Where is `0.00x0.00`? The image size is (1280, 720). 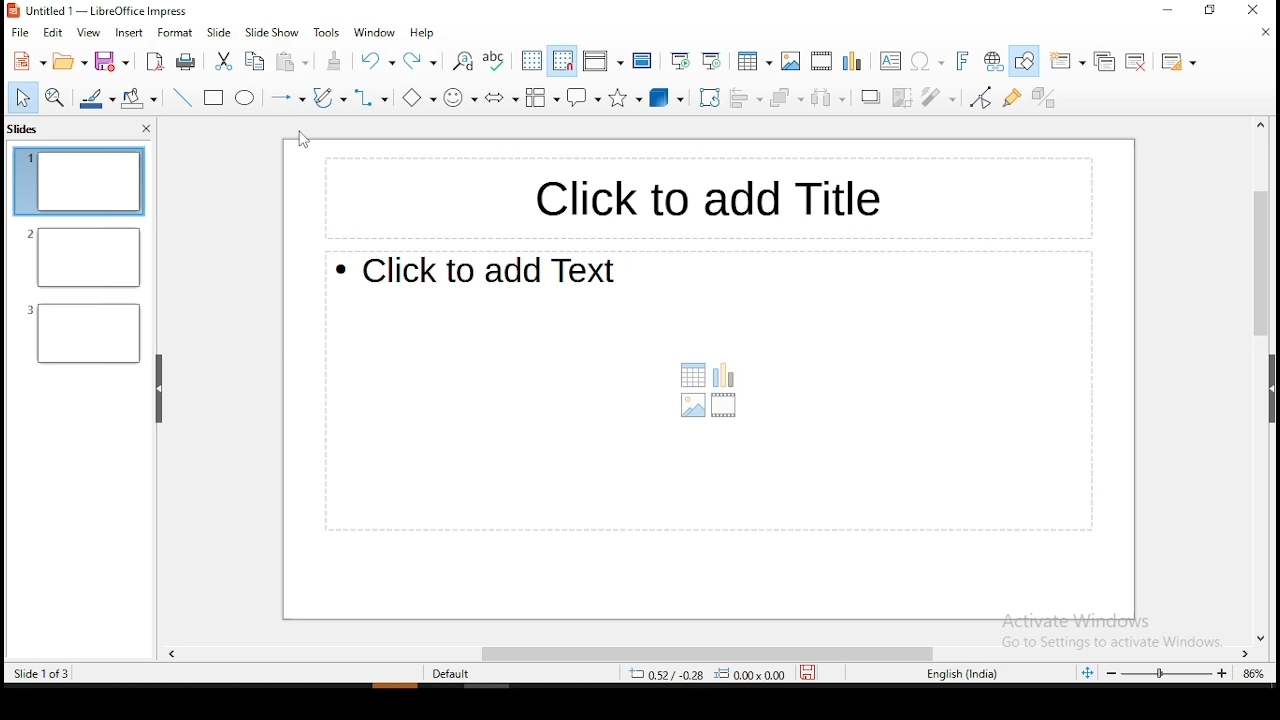 0.00x0.00 is located at coordinates (751, 675).